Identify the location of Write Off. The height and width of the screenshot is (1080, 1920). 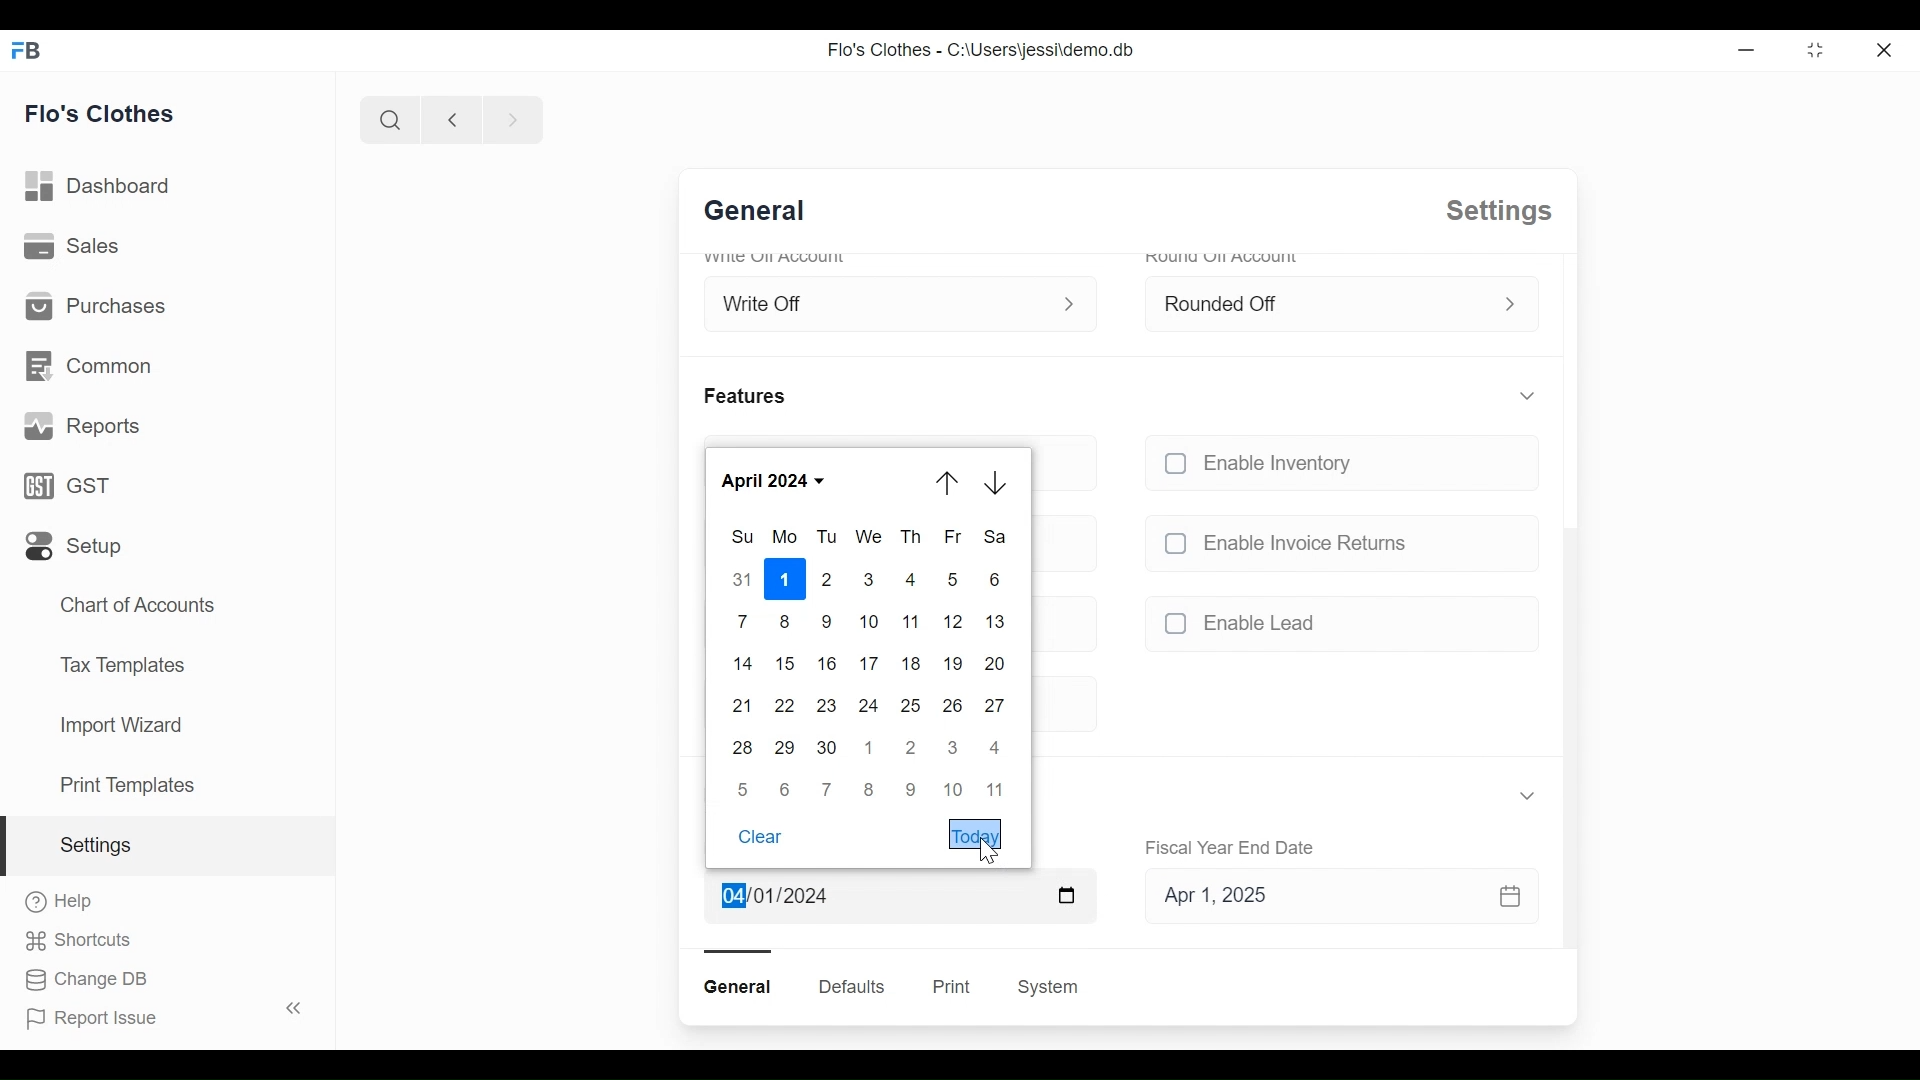
(879, 299).